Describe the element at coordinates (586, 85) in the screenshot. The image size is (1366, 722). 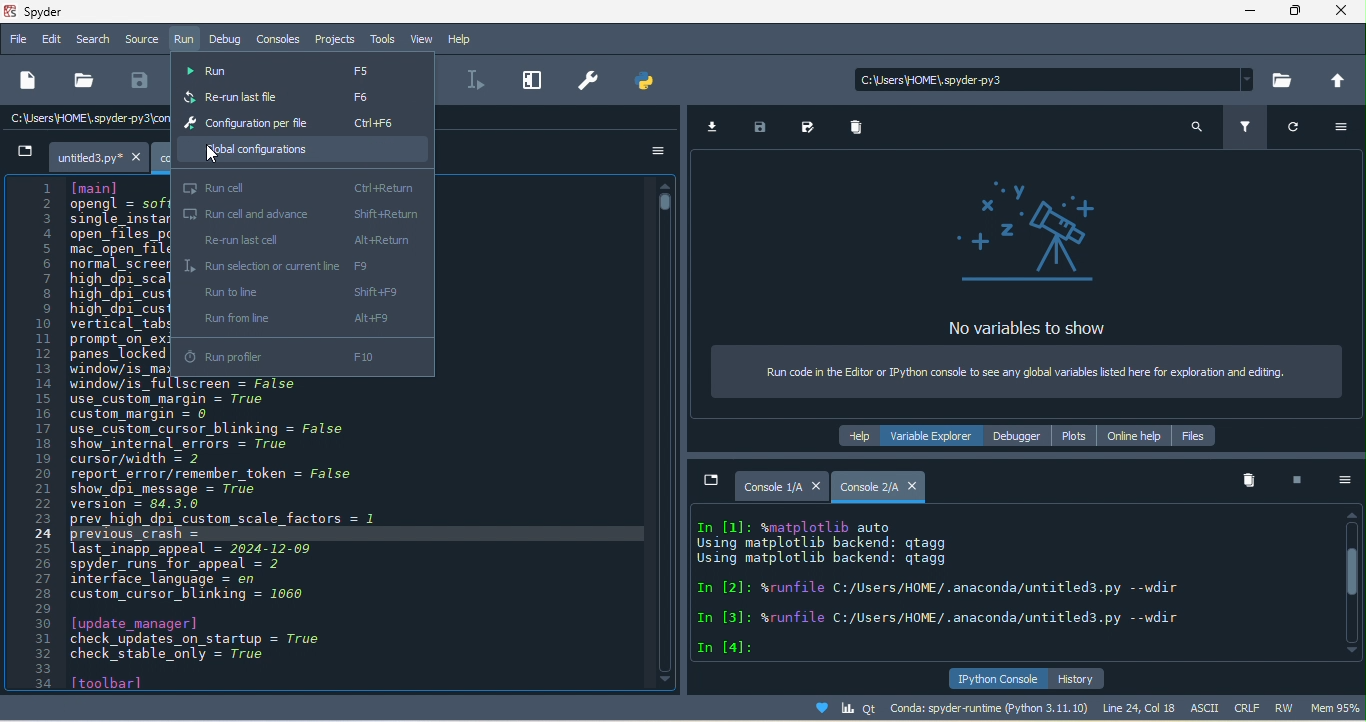
I see `preferences` at that location.